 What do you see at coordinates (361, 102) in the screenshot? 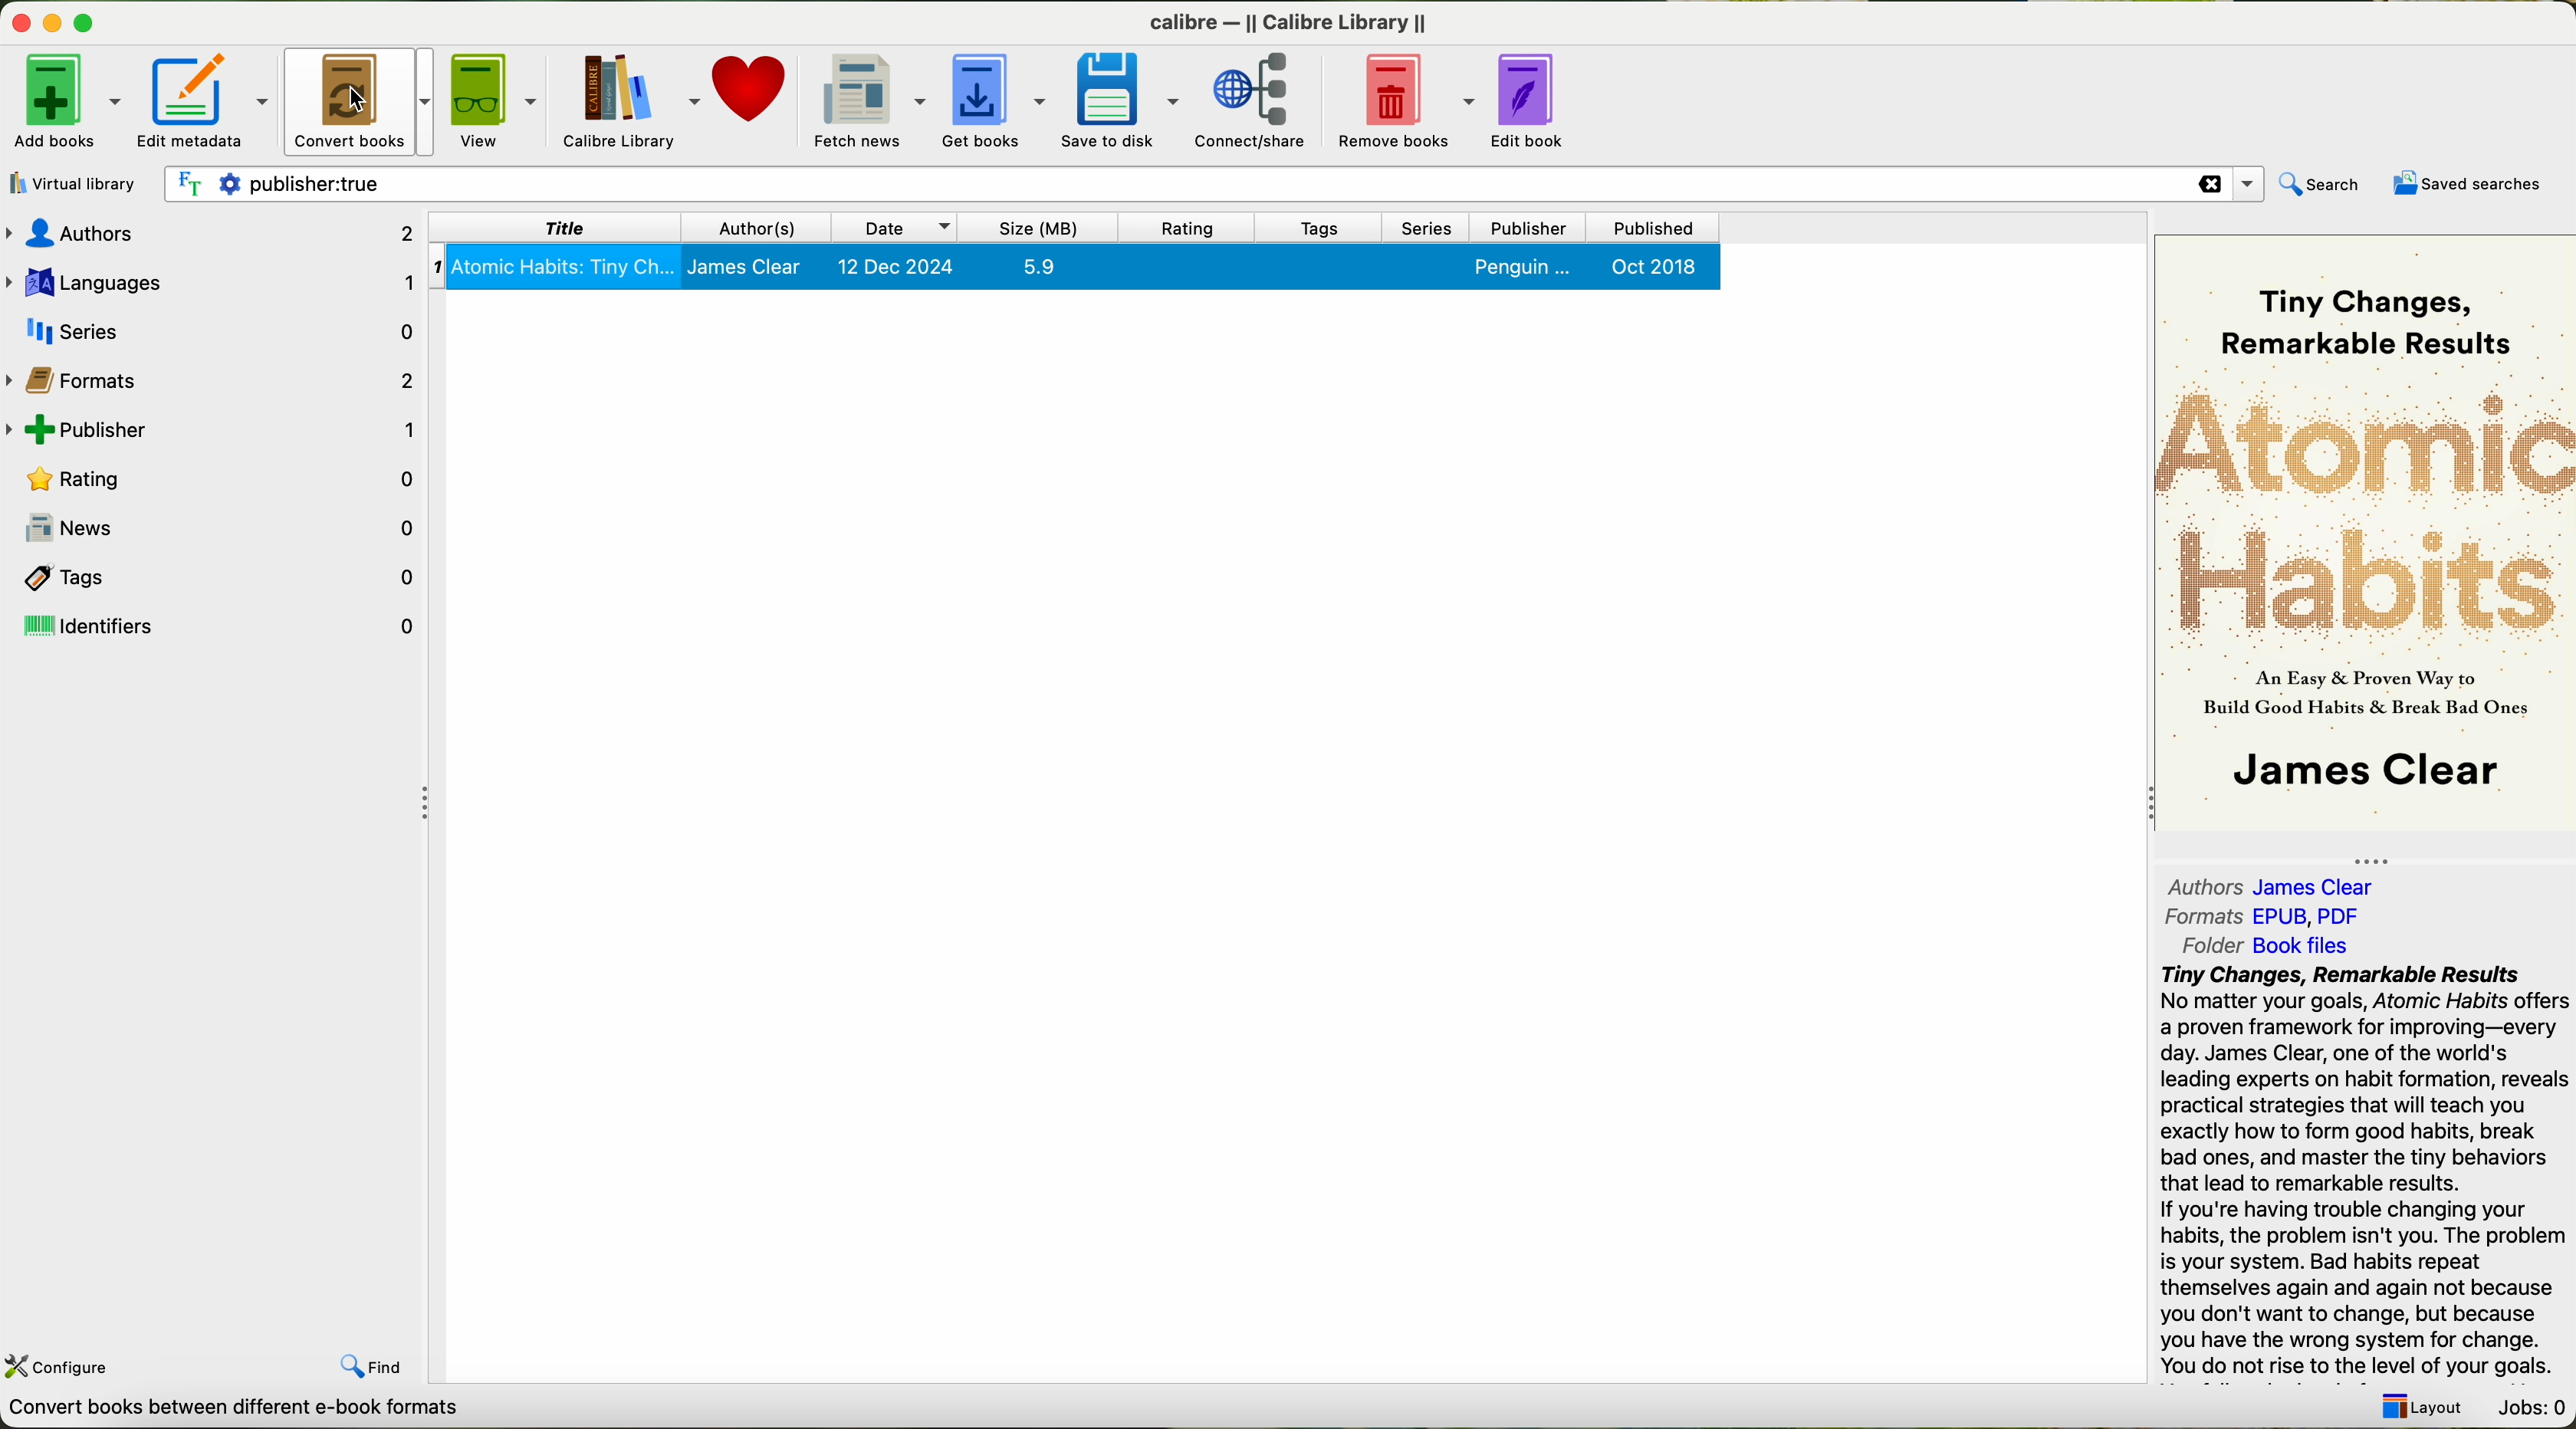
I see `cursor` at bounding box center [361, 102].